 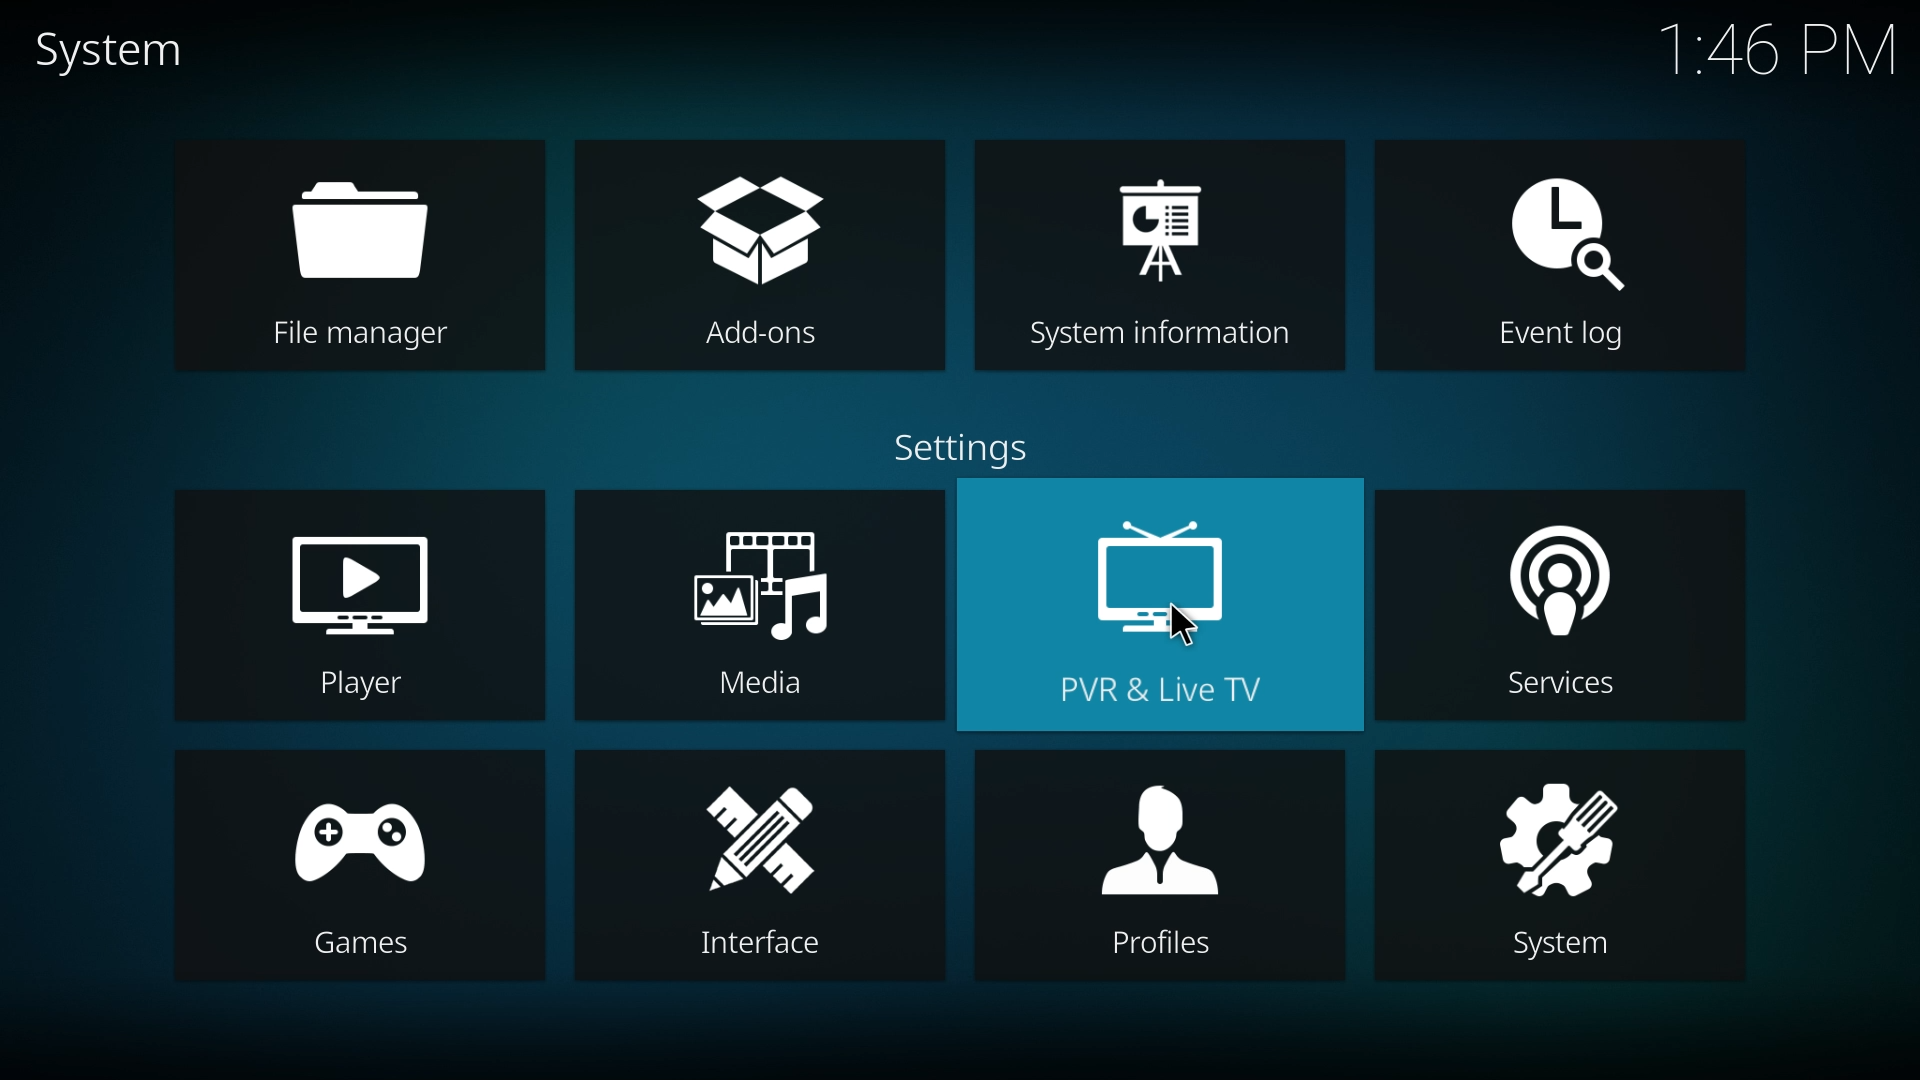 What do you see at coordinates (114, 51) in the screenshot?
I see `system` at bounding box center [114, 51].